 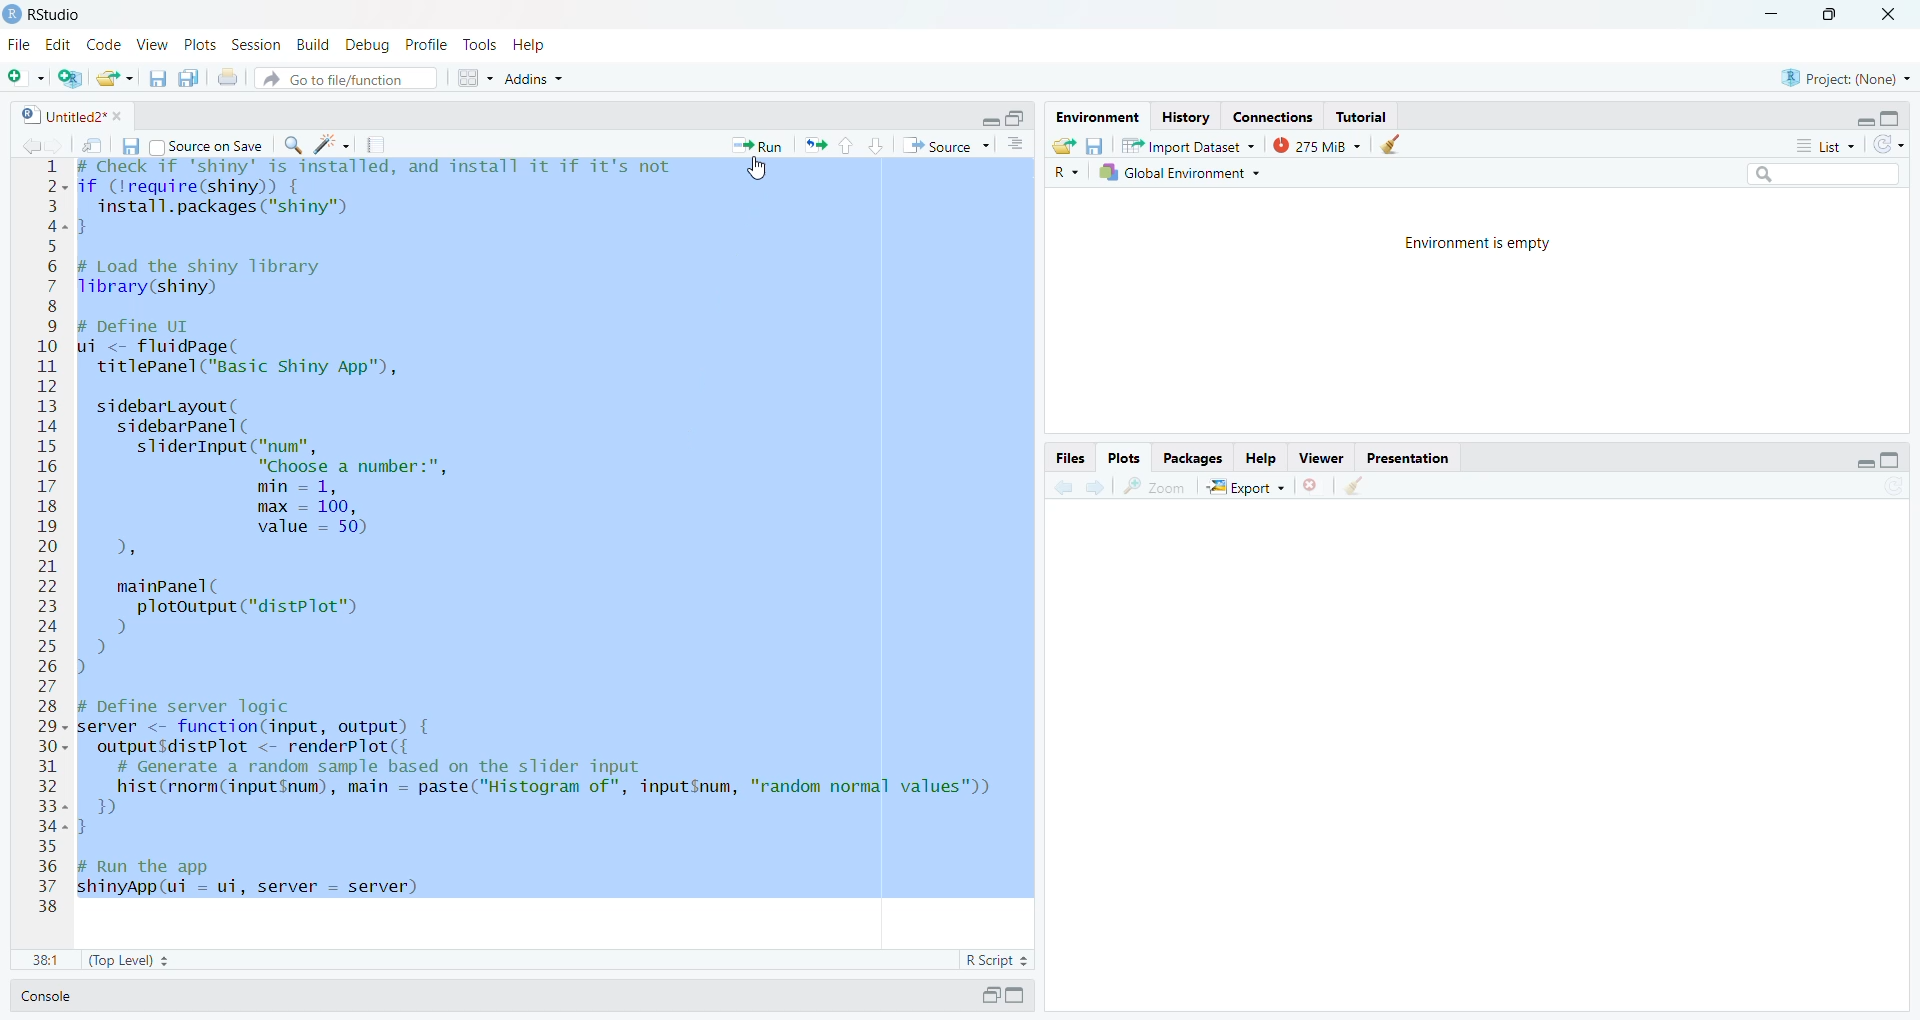 What do you see at coordinates (27, 78) in the screenshot?
I see `new file` at bounding box center [27, 78].